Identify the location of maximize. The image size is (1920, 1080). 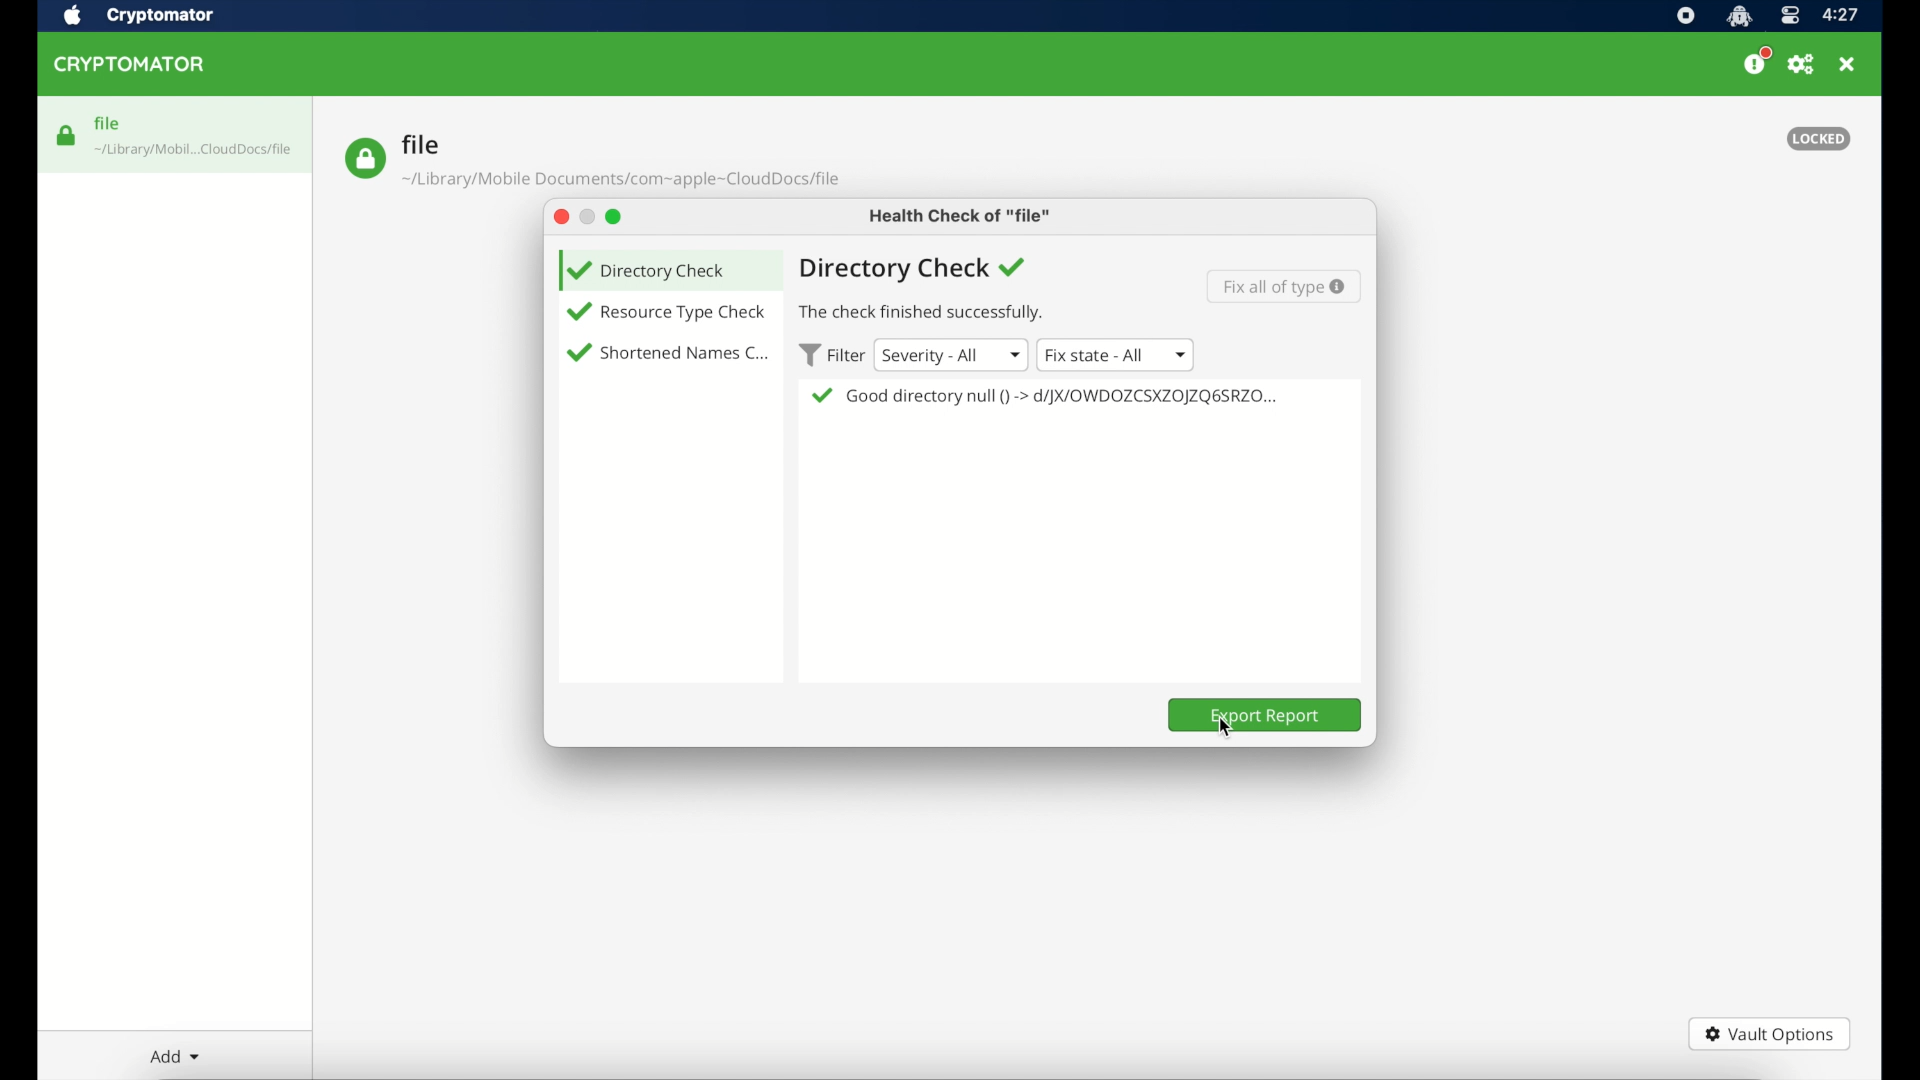
(616, 216).